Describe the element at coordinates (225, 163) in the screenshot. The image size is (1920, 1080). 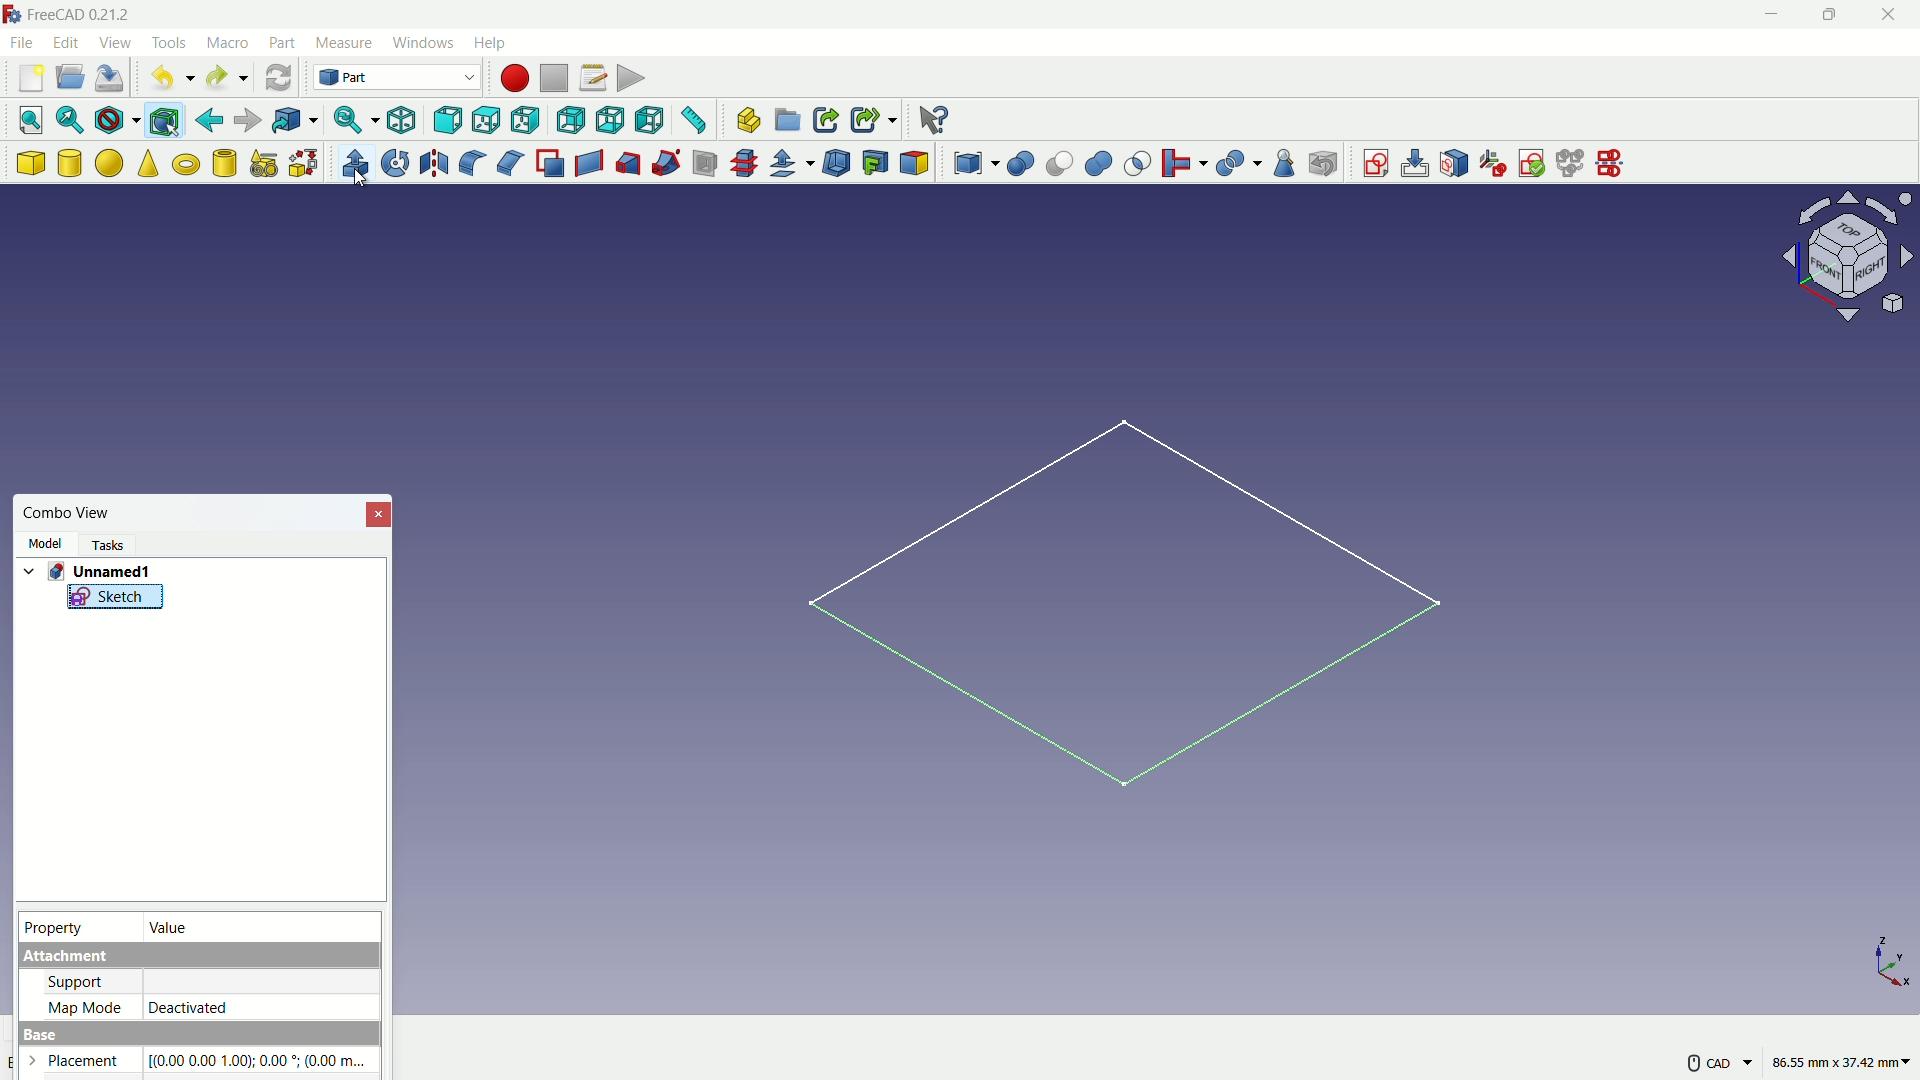
I see `hollow cylinder` at that location.